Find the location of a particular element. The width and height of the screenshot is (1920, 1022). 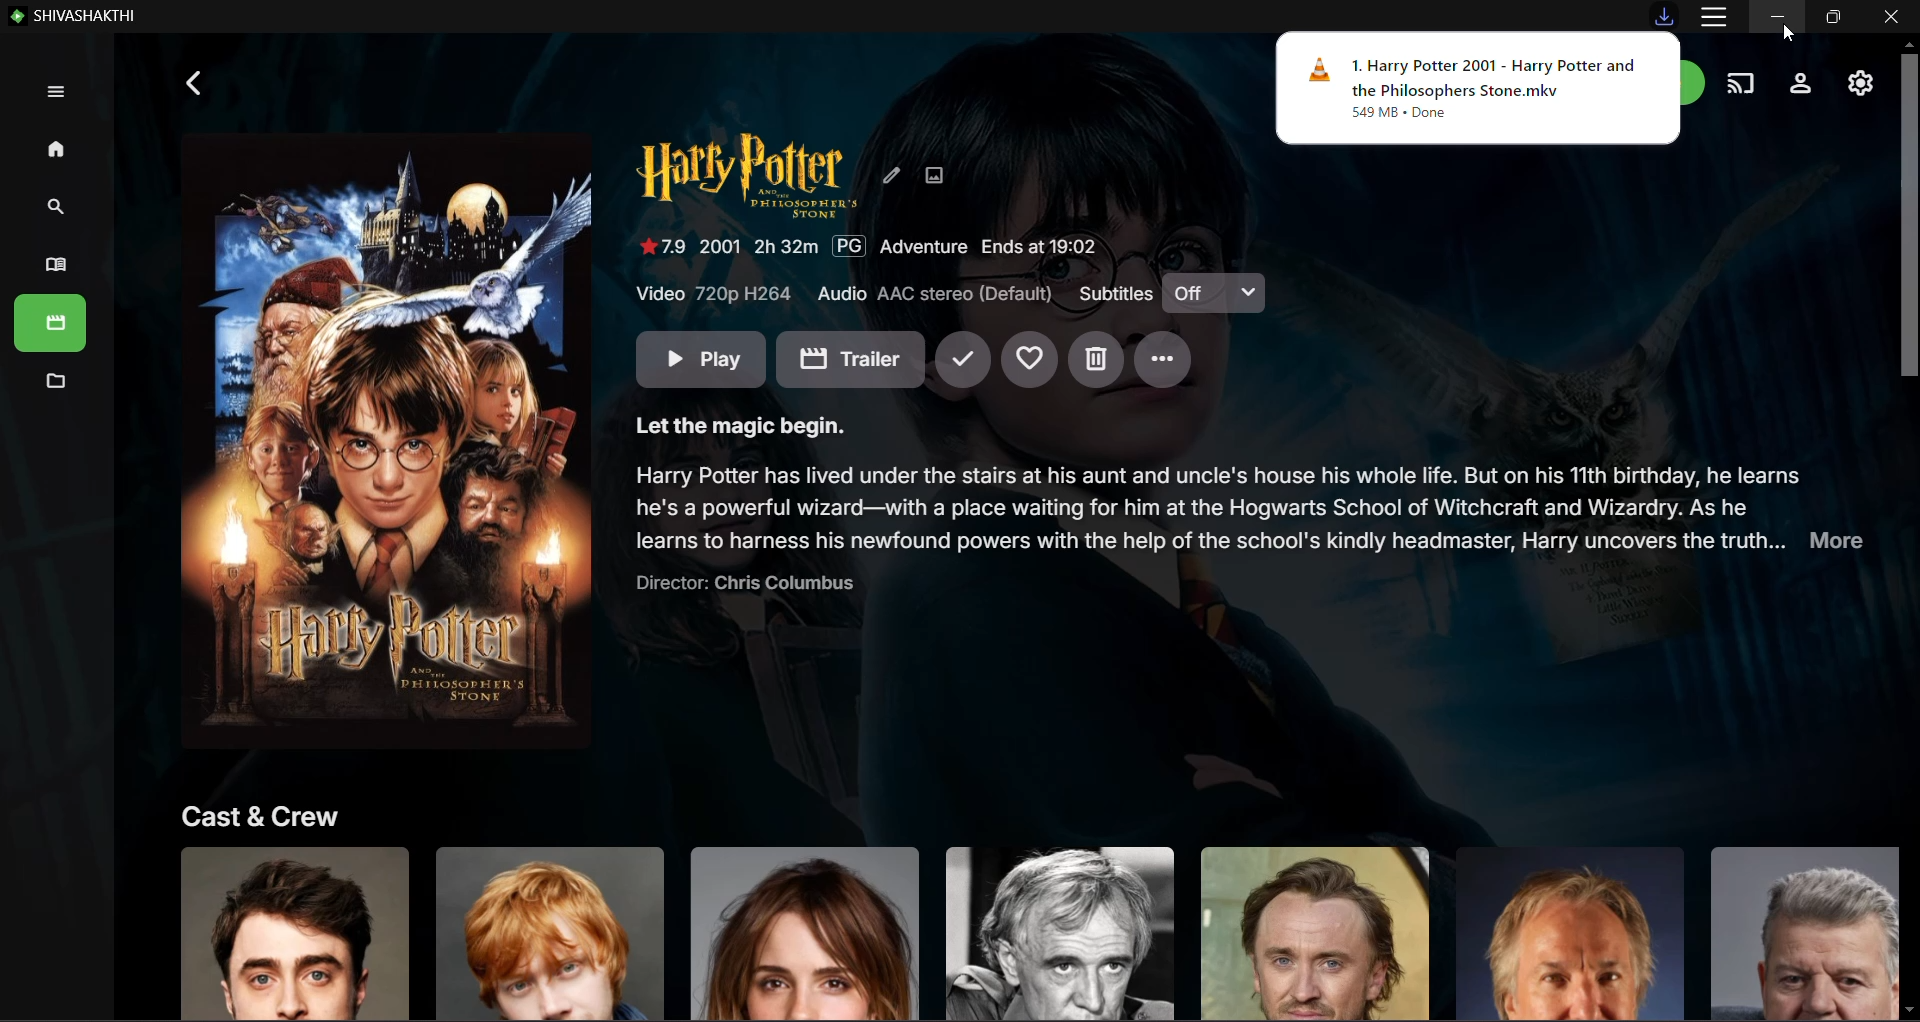

Metadata Manager is located at coordinates (53, 384).